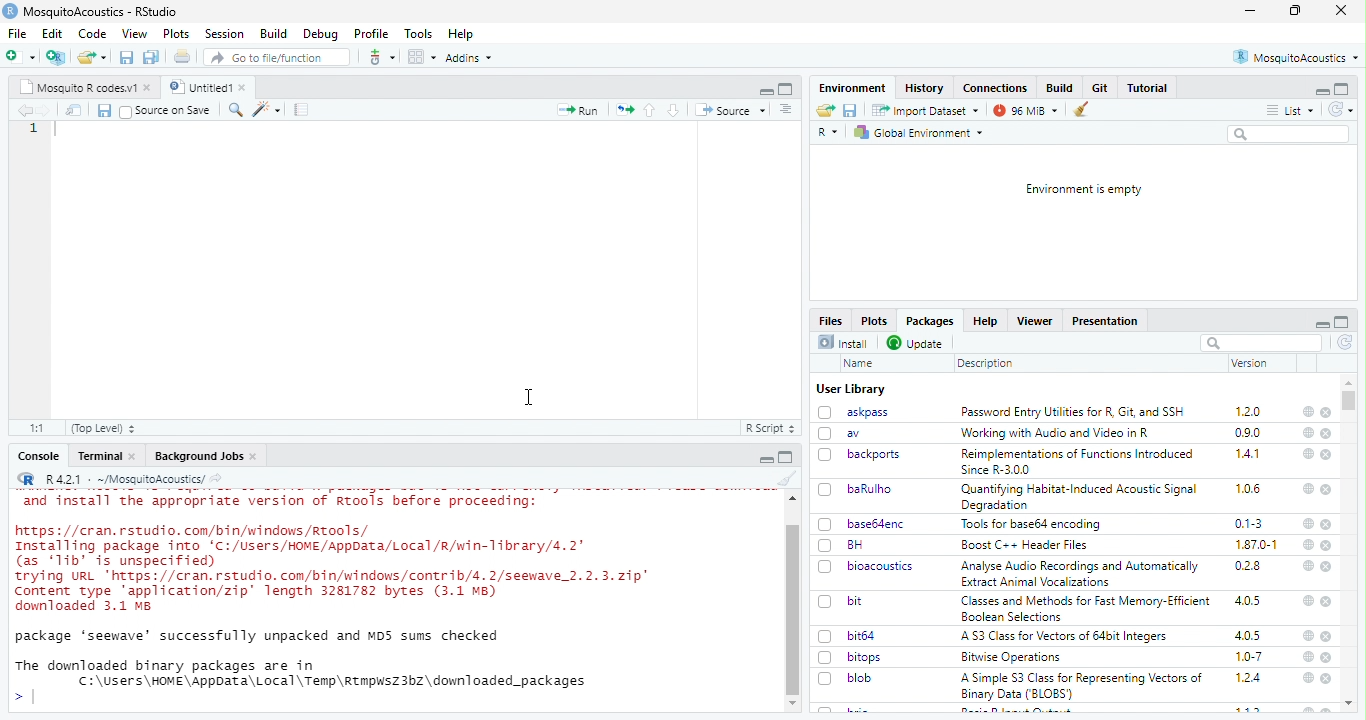 The image size is (1366, 720). I want to click on minimise, so click(1323, 92).